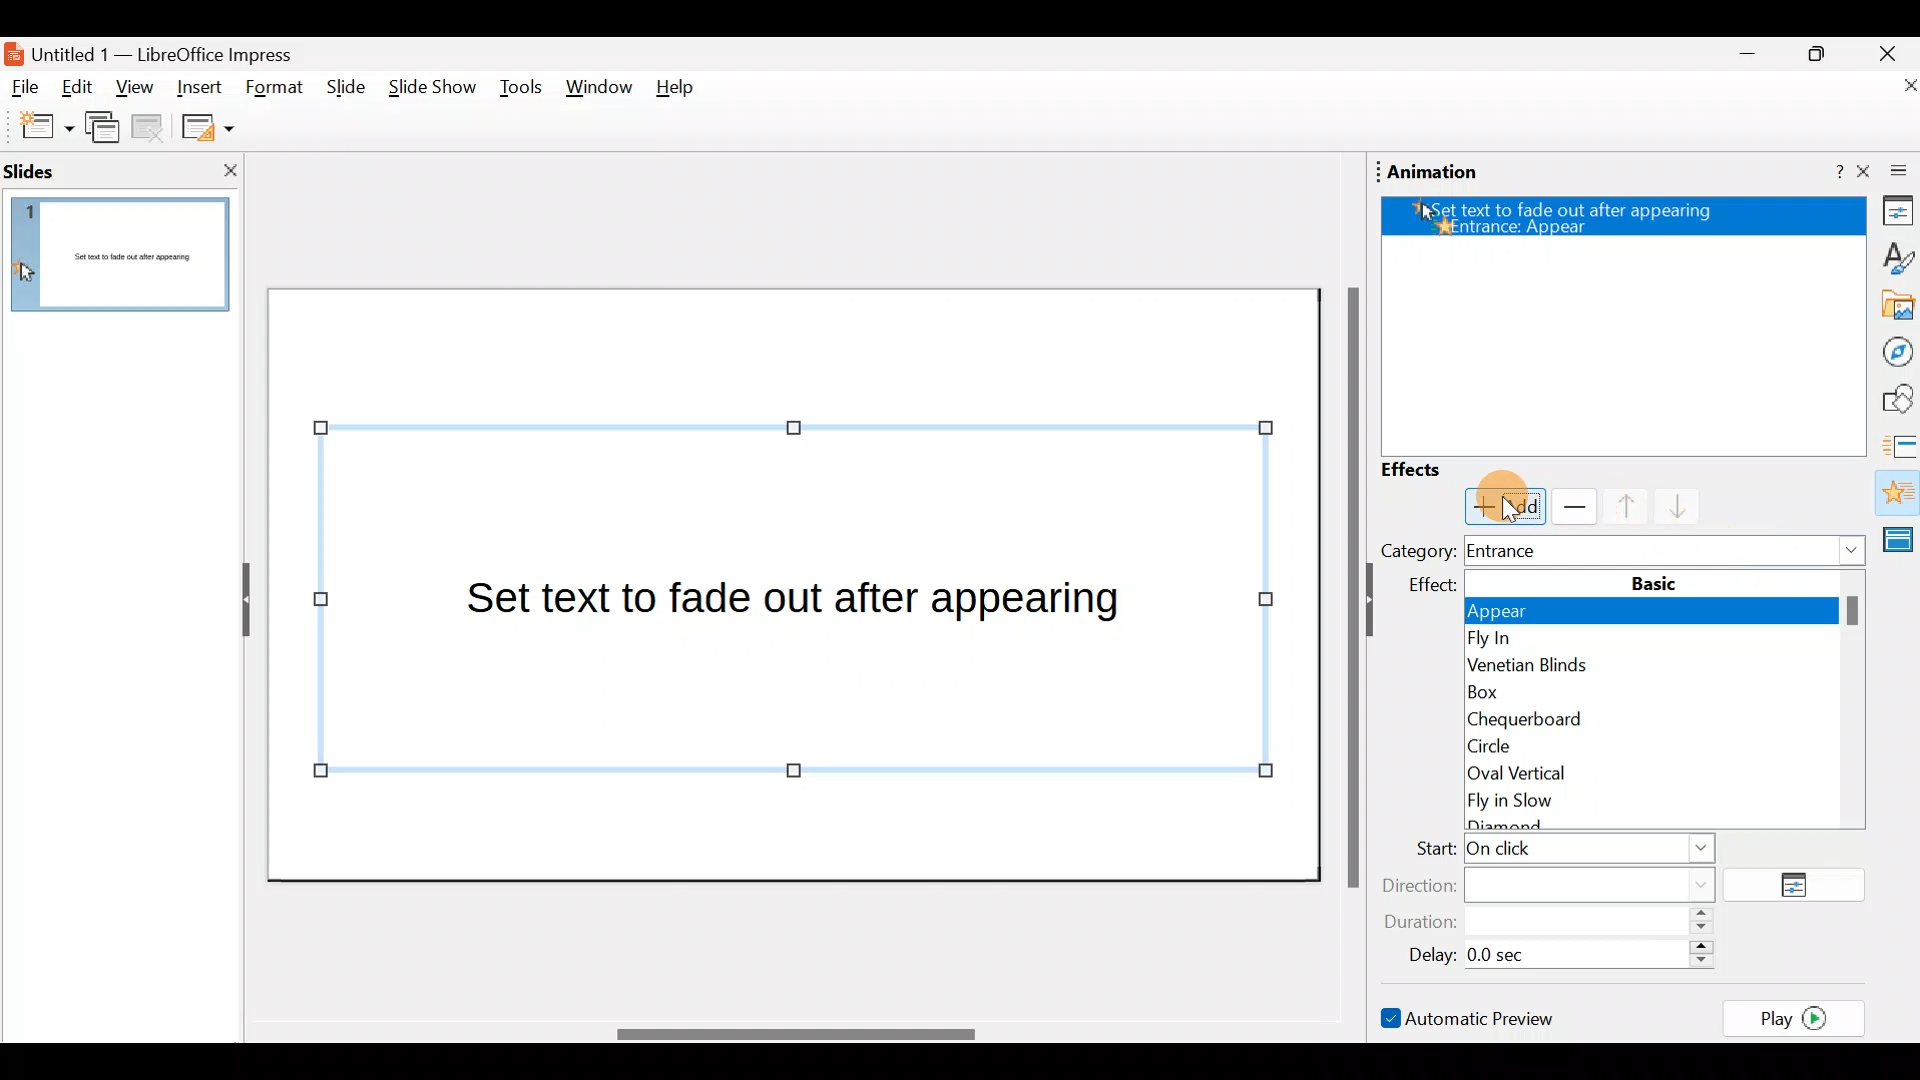 The height and width of the screenshot is (1080, 1920). I want to click on Basic, so click(1655, 582).